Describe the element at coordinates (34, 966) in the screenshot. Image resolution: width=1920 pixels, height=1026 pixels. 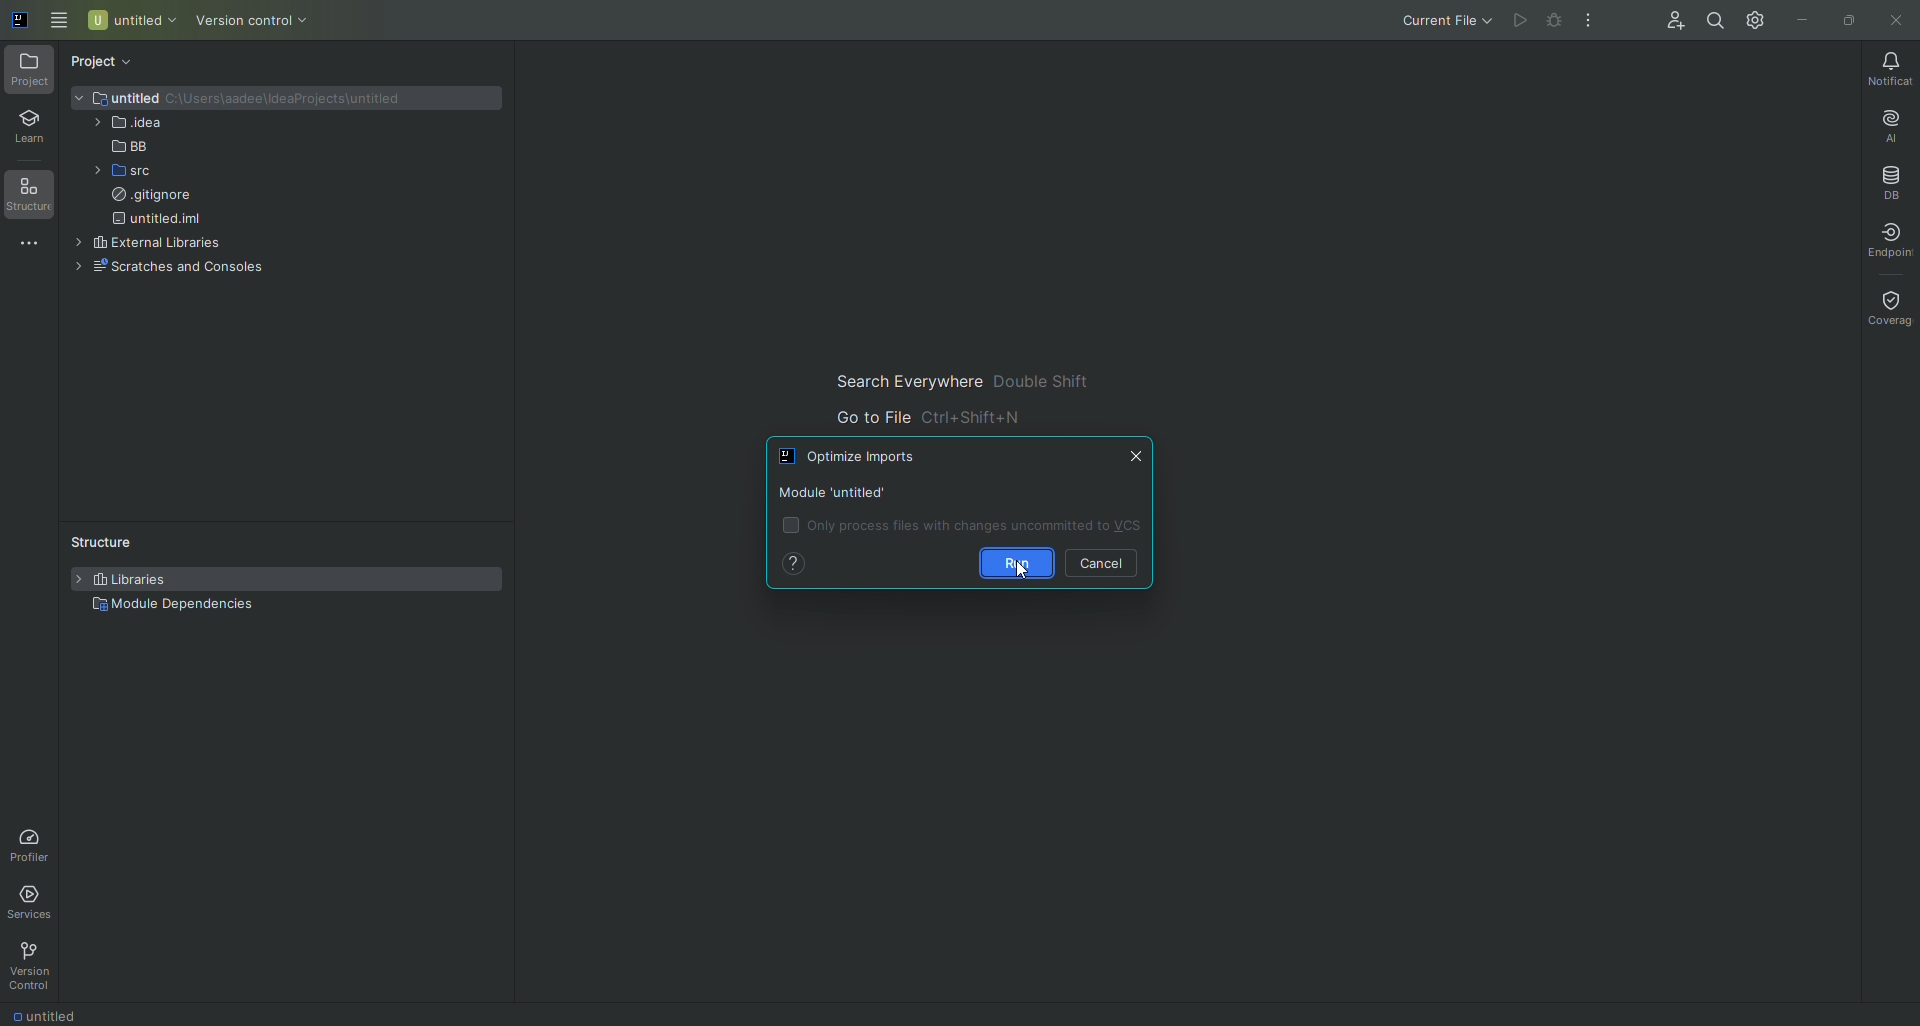
I see `Version Control` at that location.